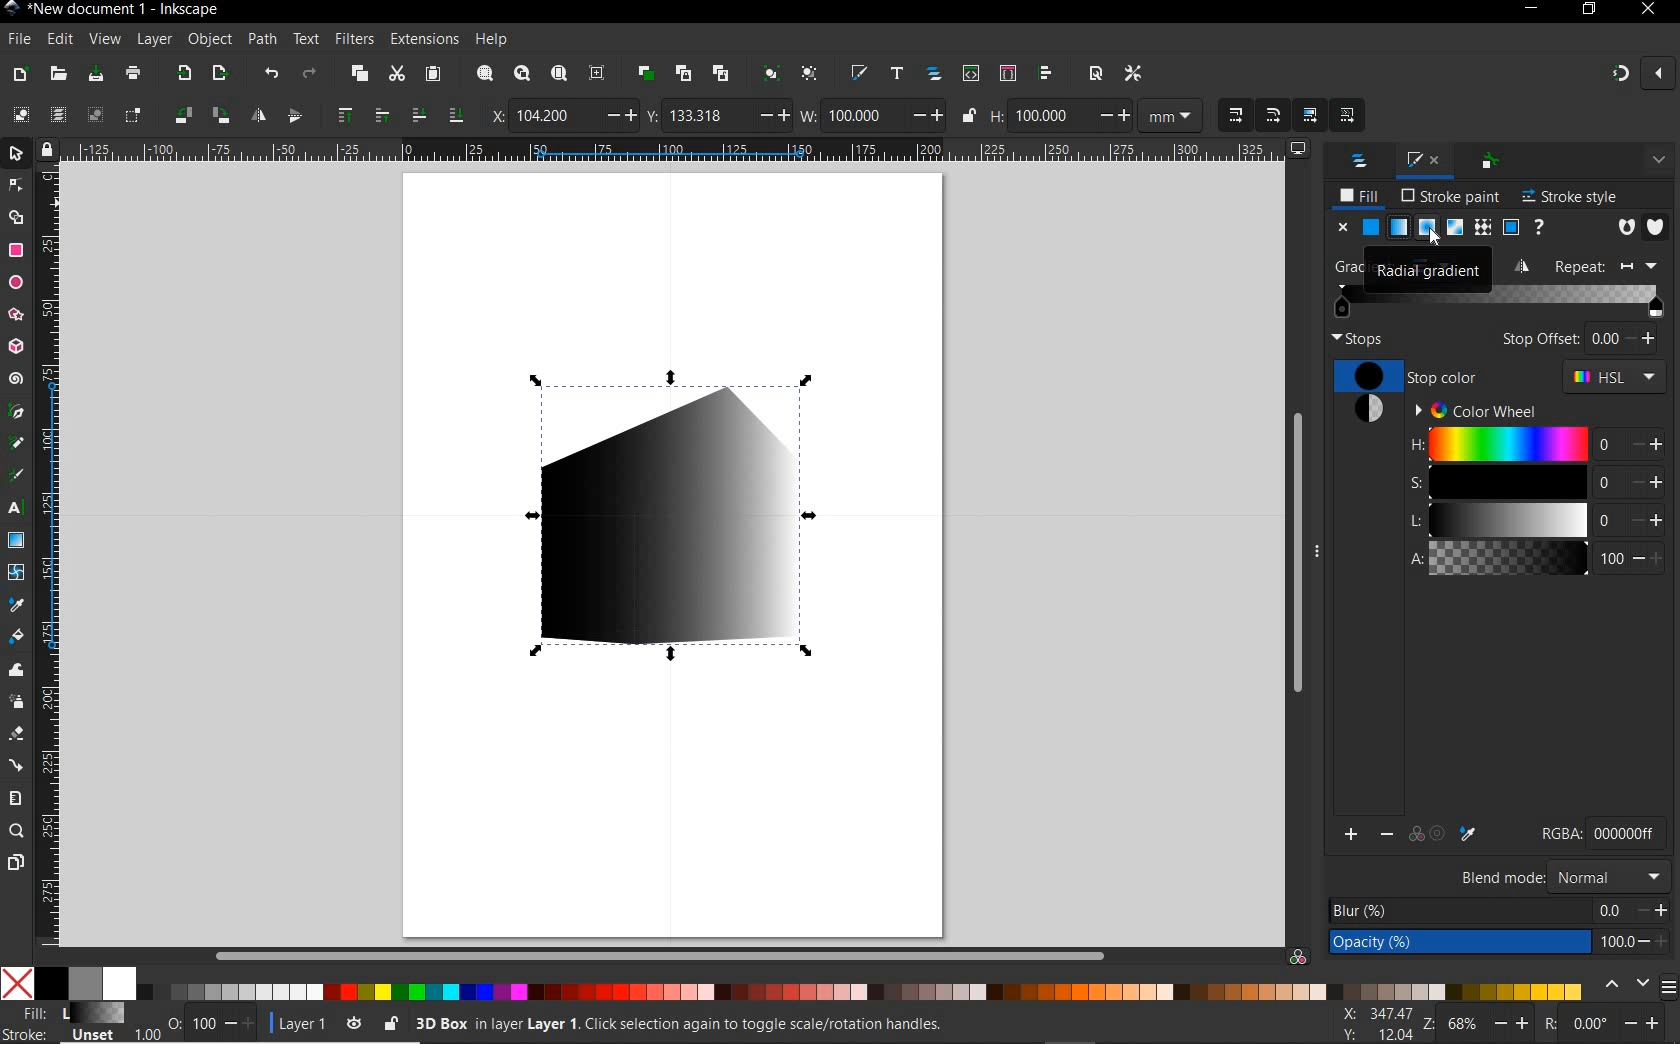 The height and width of the screenshot is (1044, 1680). I want to click on VIEW, so click(104, 41).